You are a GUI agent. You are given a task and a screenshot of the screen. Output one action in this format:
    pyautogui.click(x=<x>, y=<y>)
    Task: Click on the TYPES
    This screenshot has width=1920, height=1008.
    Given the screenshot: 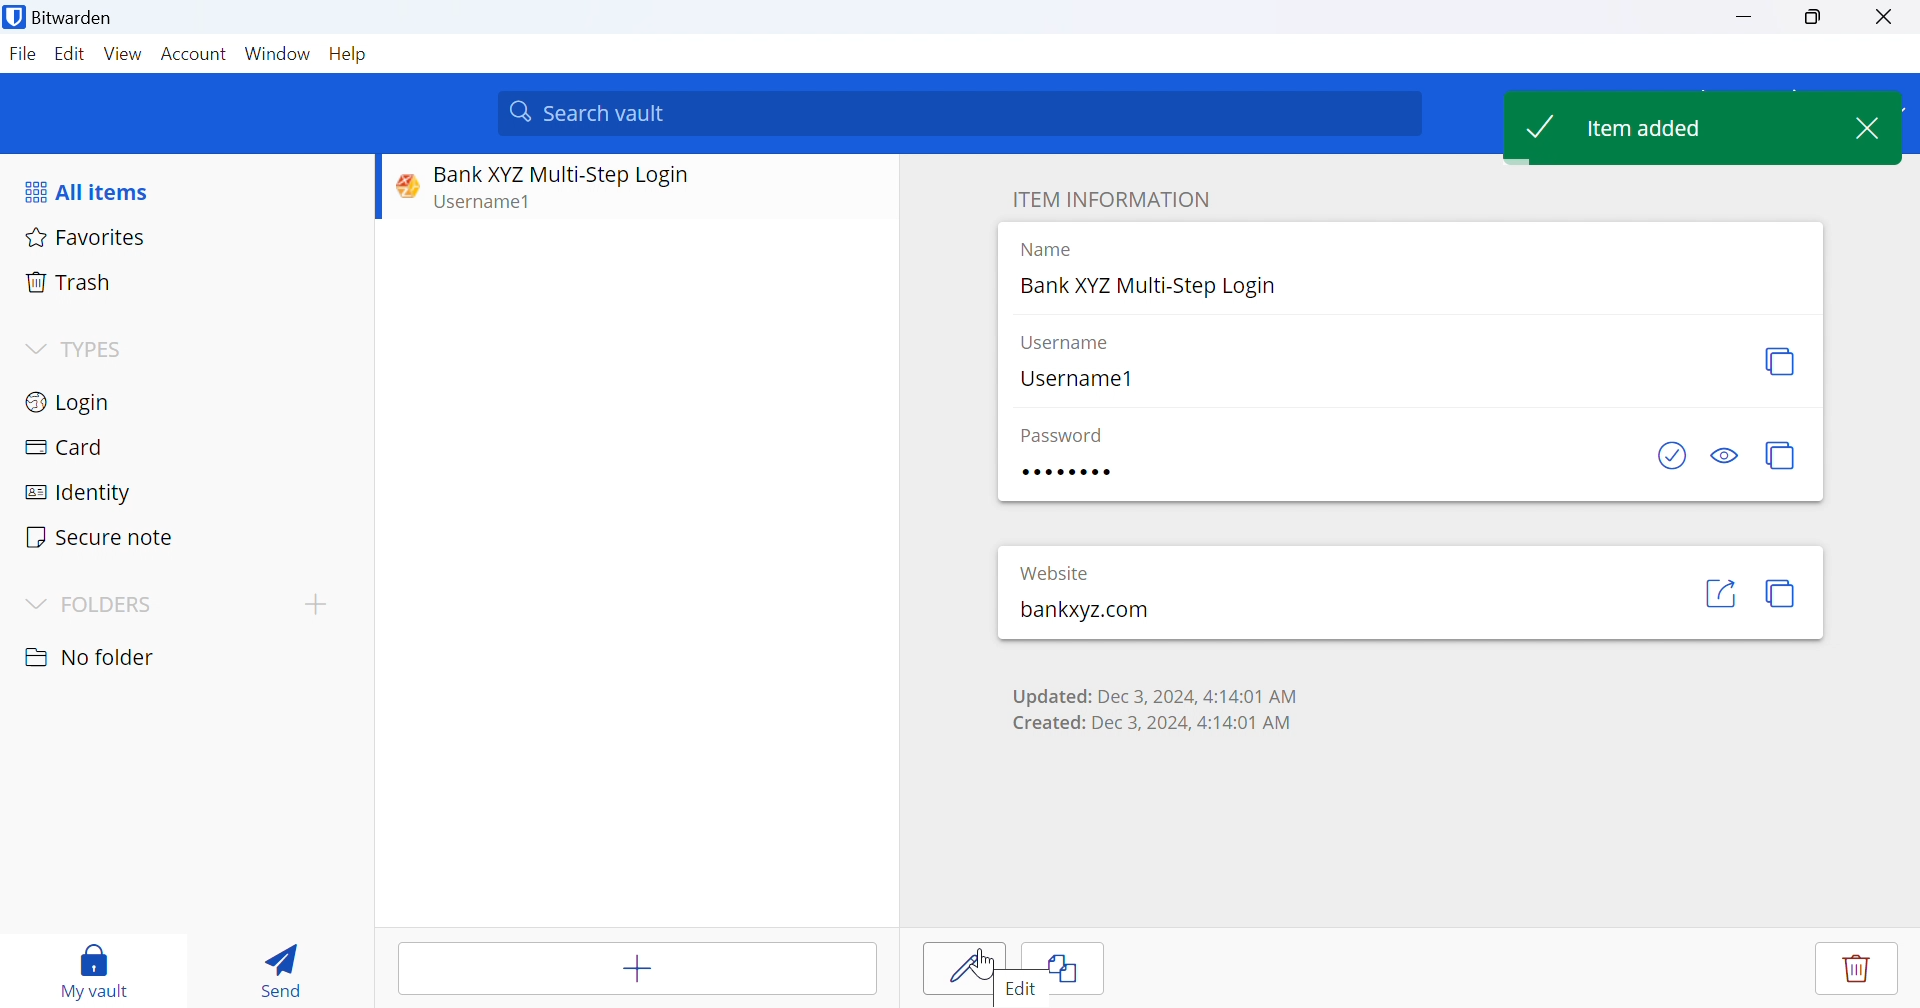 What is the action you would take?
    pyautogui.click(x=98, y=350)
    